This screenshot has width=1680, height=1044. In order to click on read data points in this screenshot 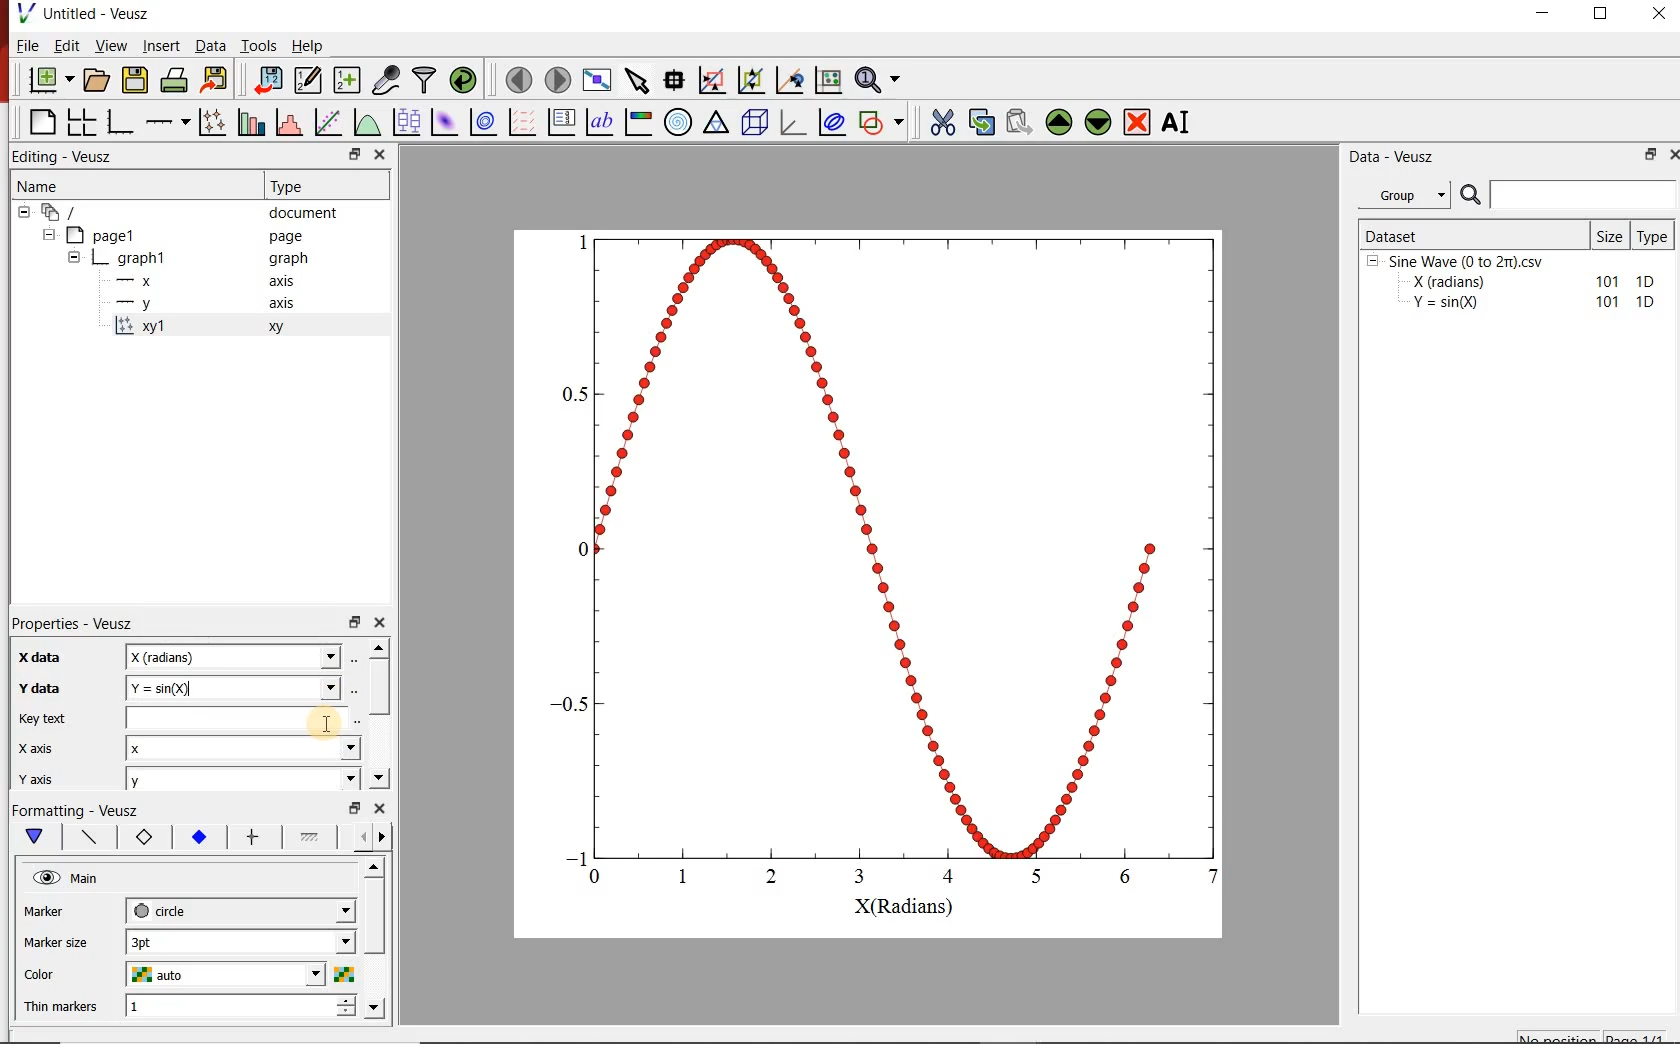, I will do `click(674, 78)`.